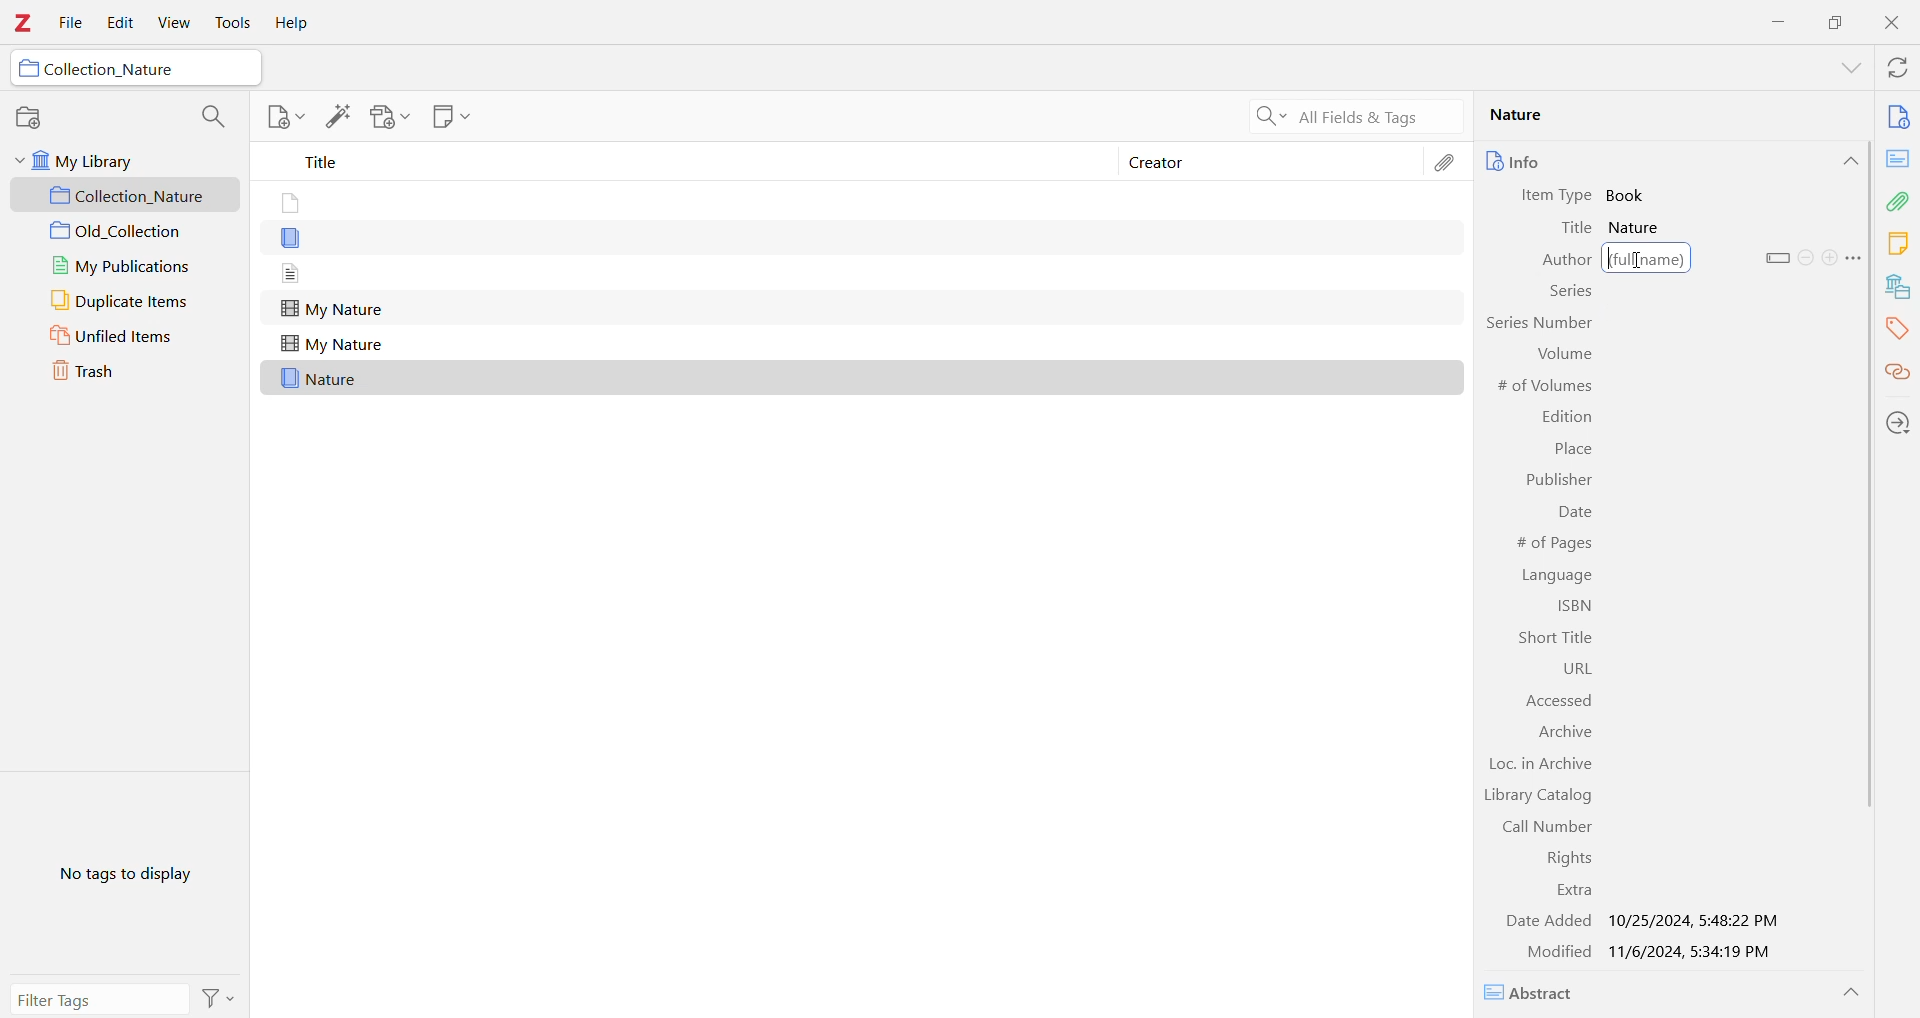  Describe the element at coordinates (1544, 766) in the screenshot. I see `Loc. in Archive` at that location.